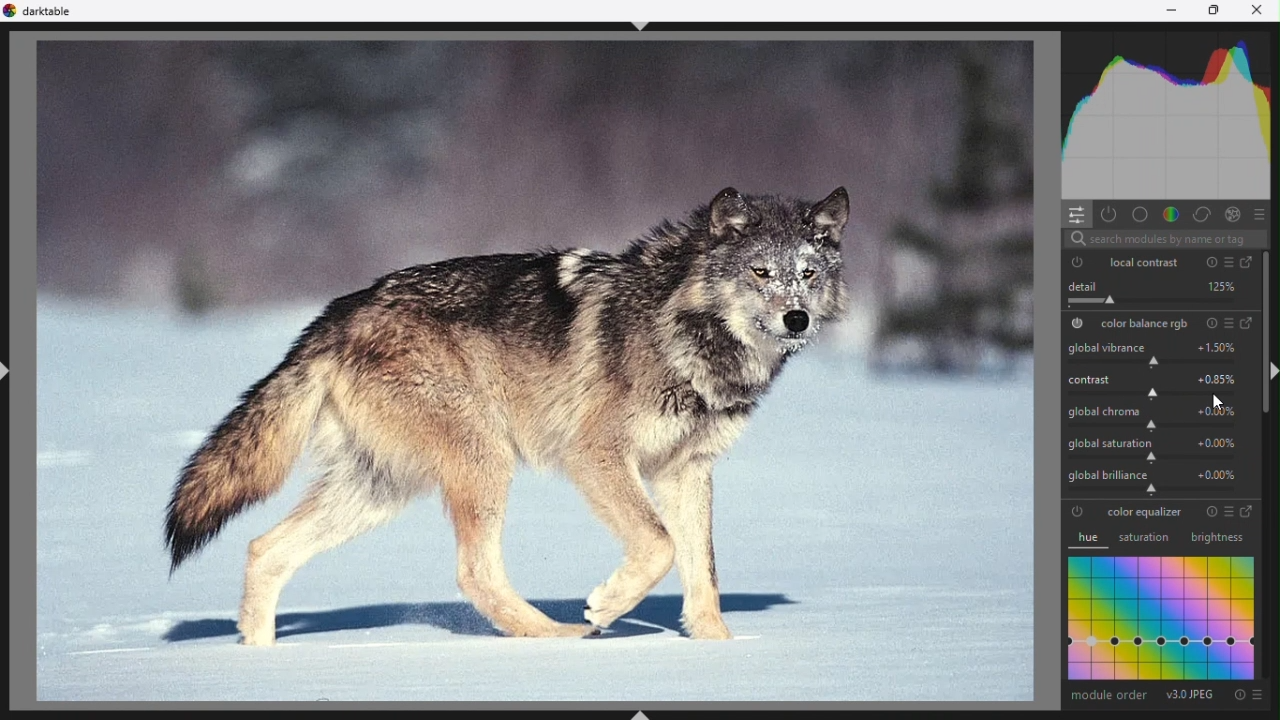 The height and width of the screenshot is (720, 1280). What do you see at coordinates (1209, 323) in the screenshot?
I see `reset` at bounding box center [1209, 323].